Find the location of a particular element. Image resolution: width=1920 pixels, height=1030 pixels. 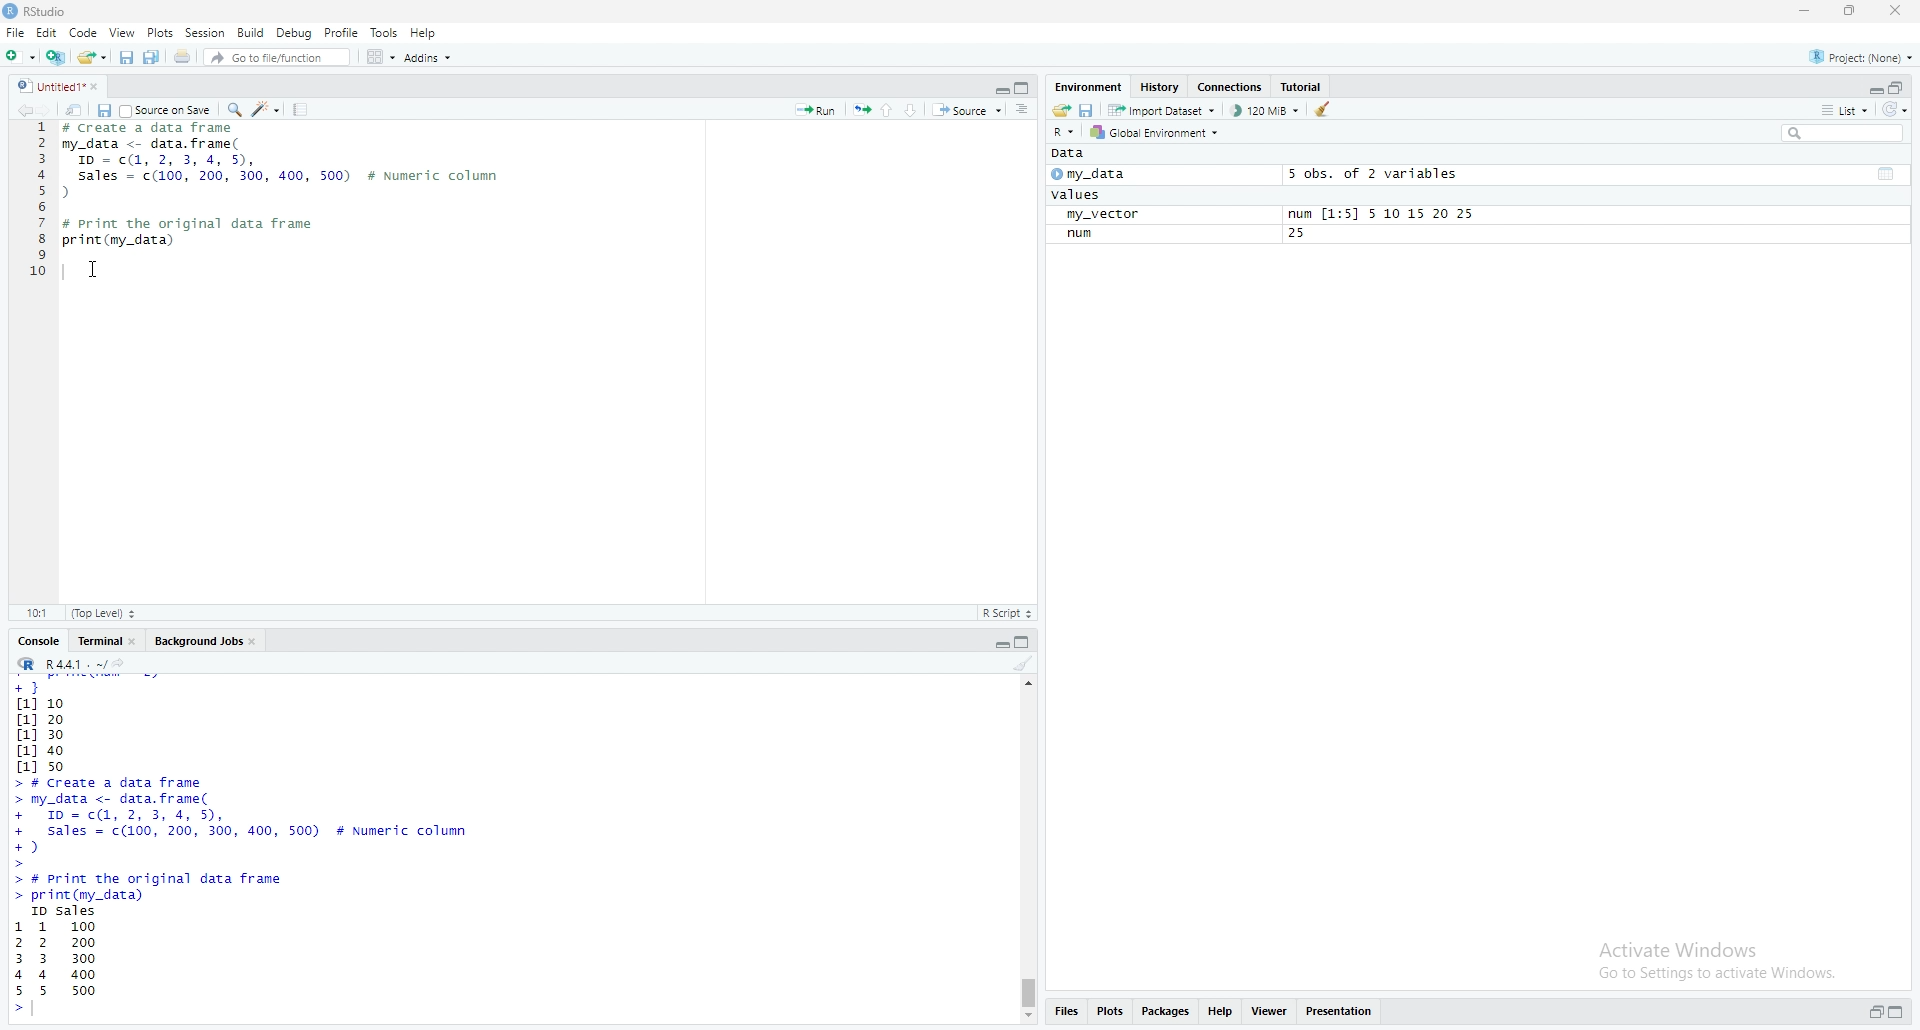

go to next section/chunk is located at coordinates (916, 112).